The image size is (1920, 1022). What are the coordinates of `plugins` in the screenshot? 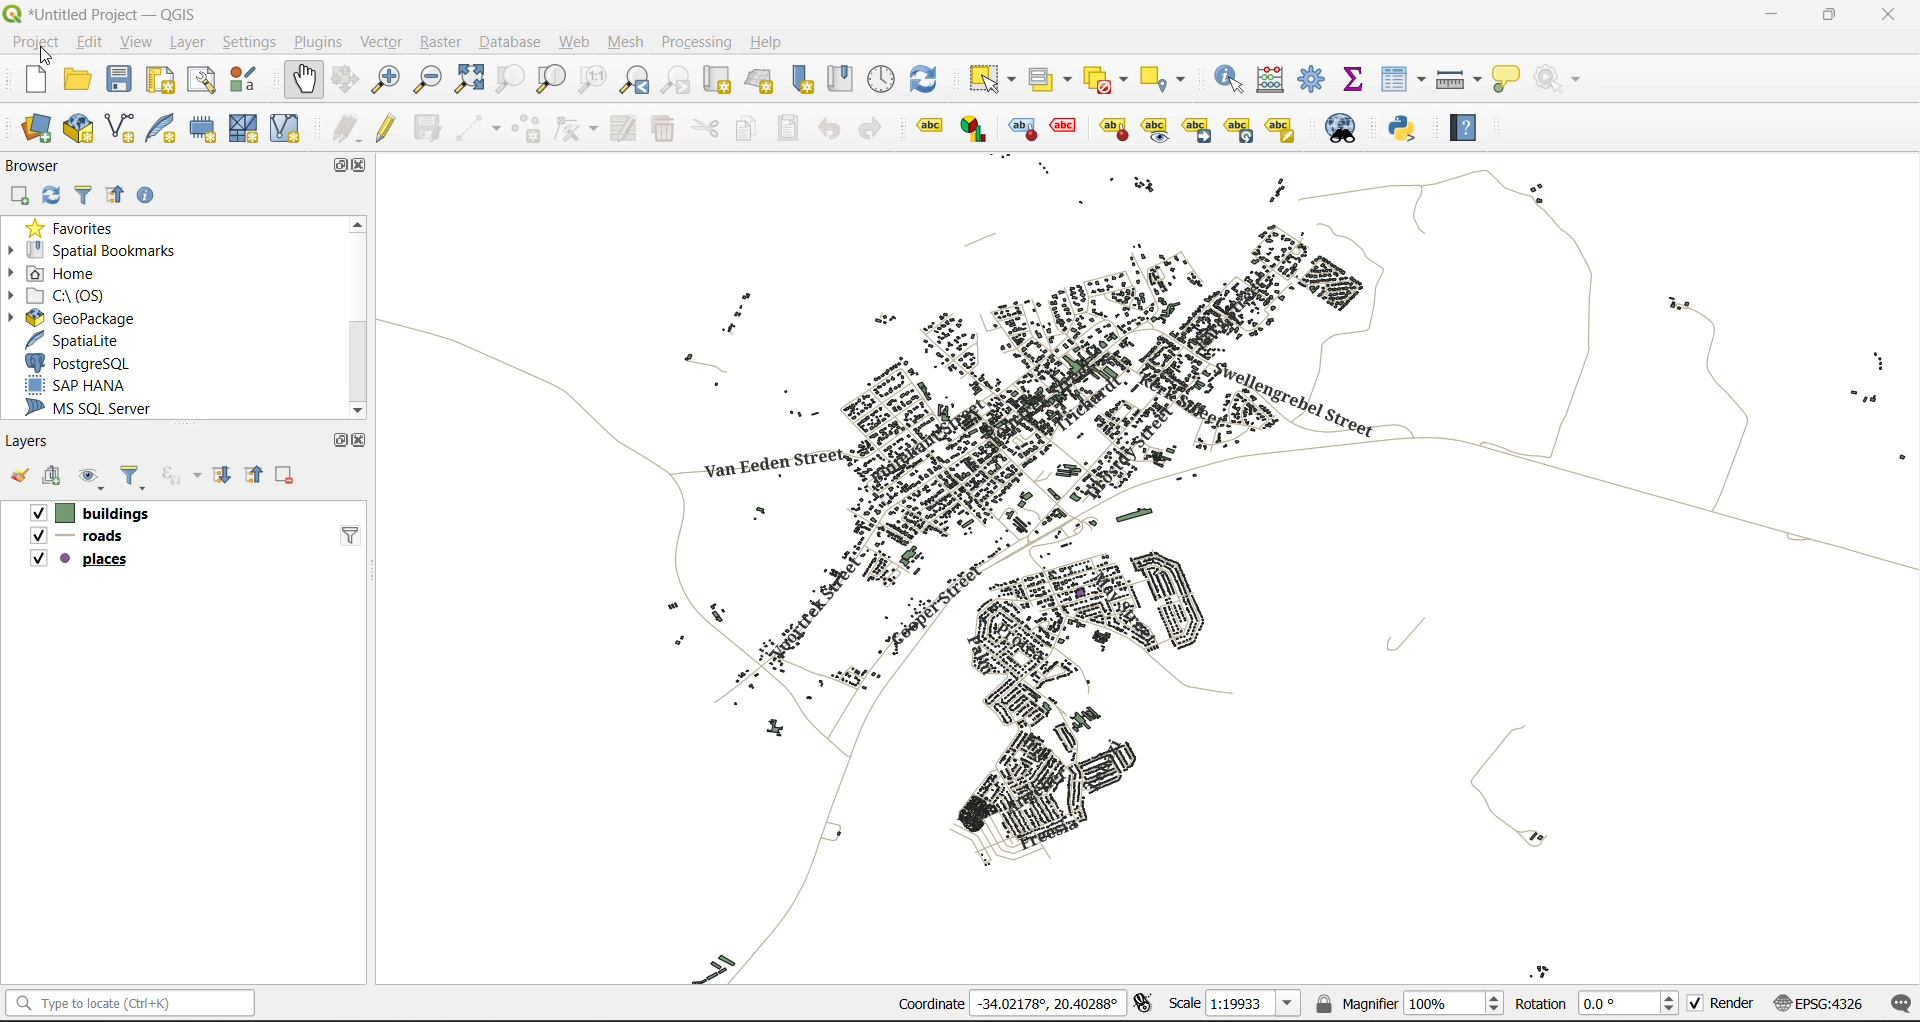 It's located at (318, 42).